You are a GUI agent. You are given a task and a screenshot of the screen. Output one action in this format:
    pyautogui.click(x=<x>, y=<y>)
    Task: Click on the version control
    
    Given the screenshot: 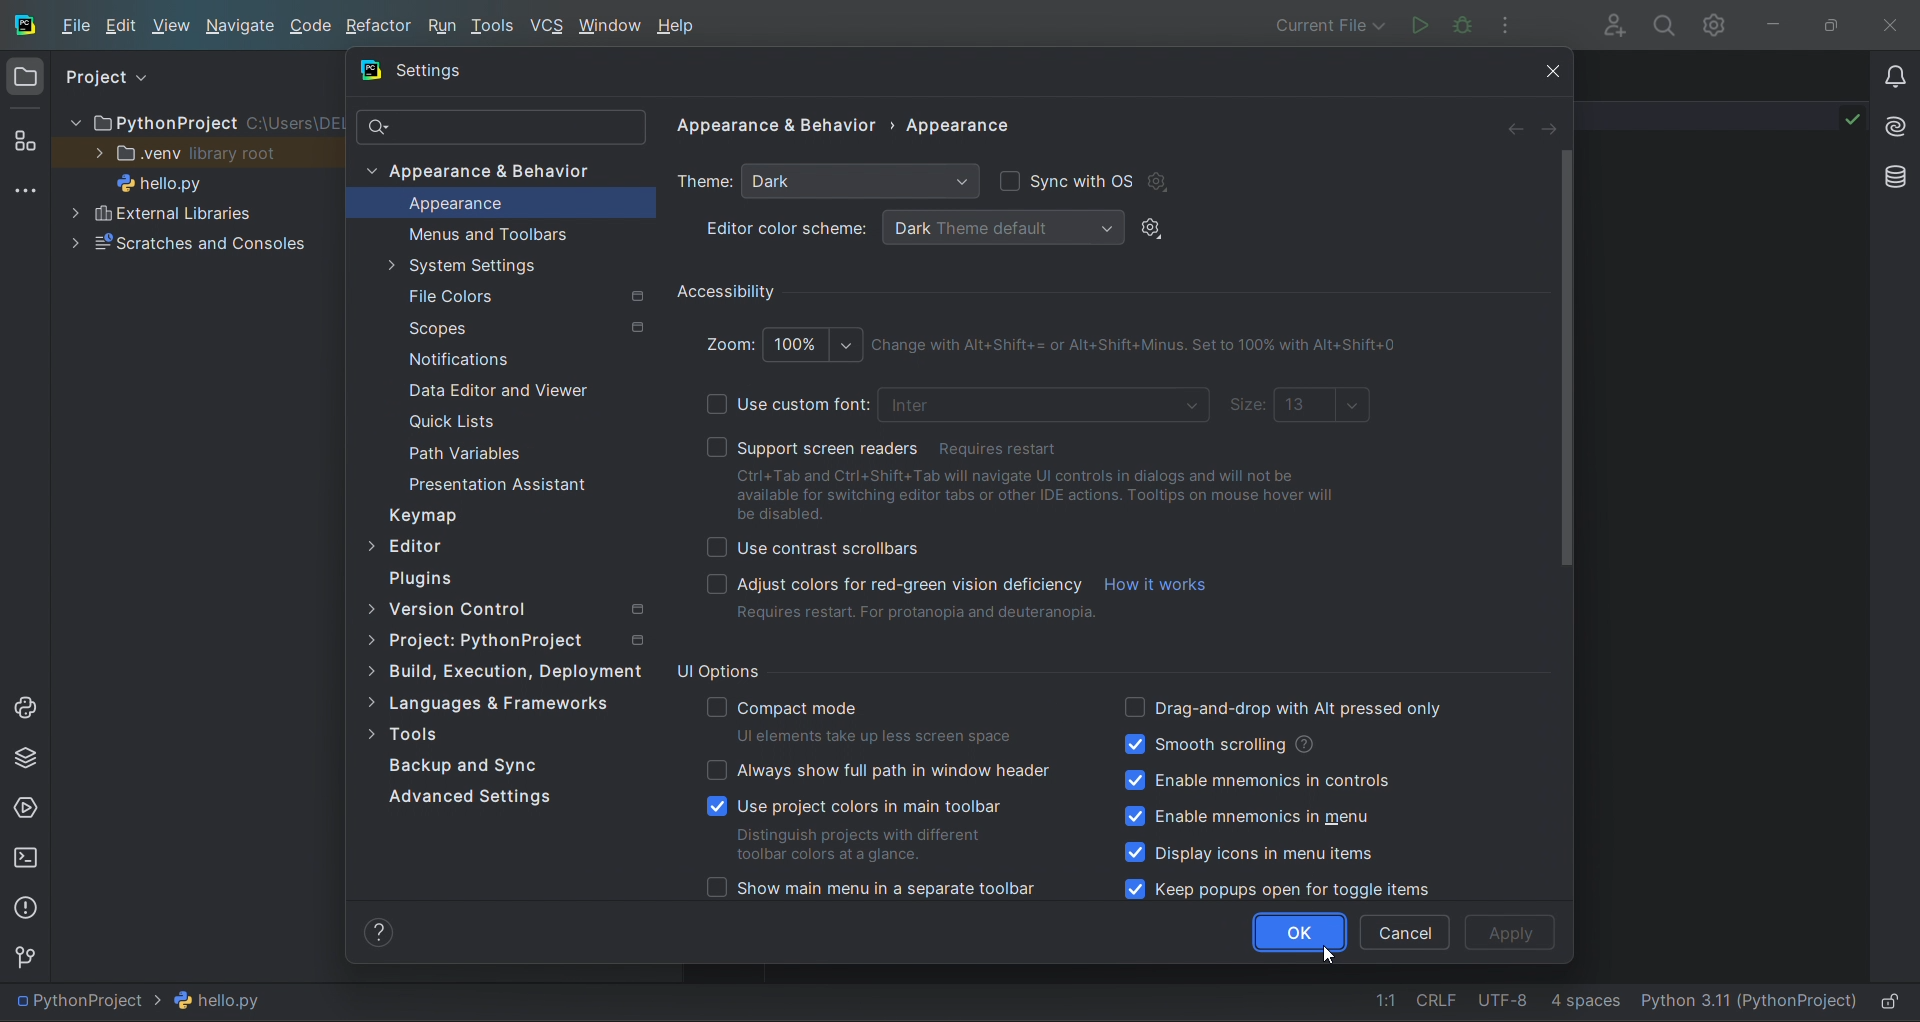 What is the action you would take?
    pyautogui.click(x=23, y=958)
    